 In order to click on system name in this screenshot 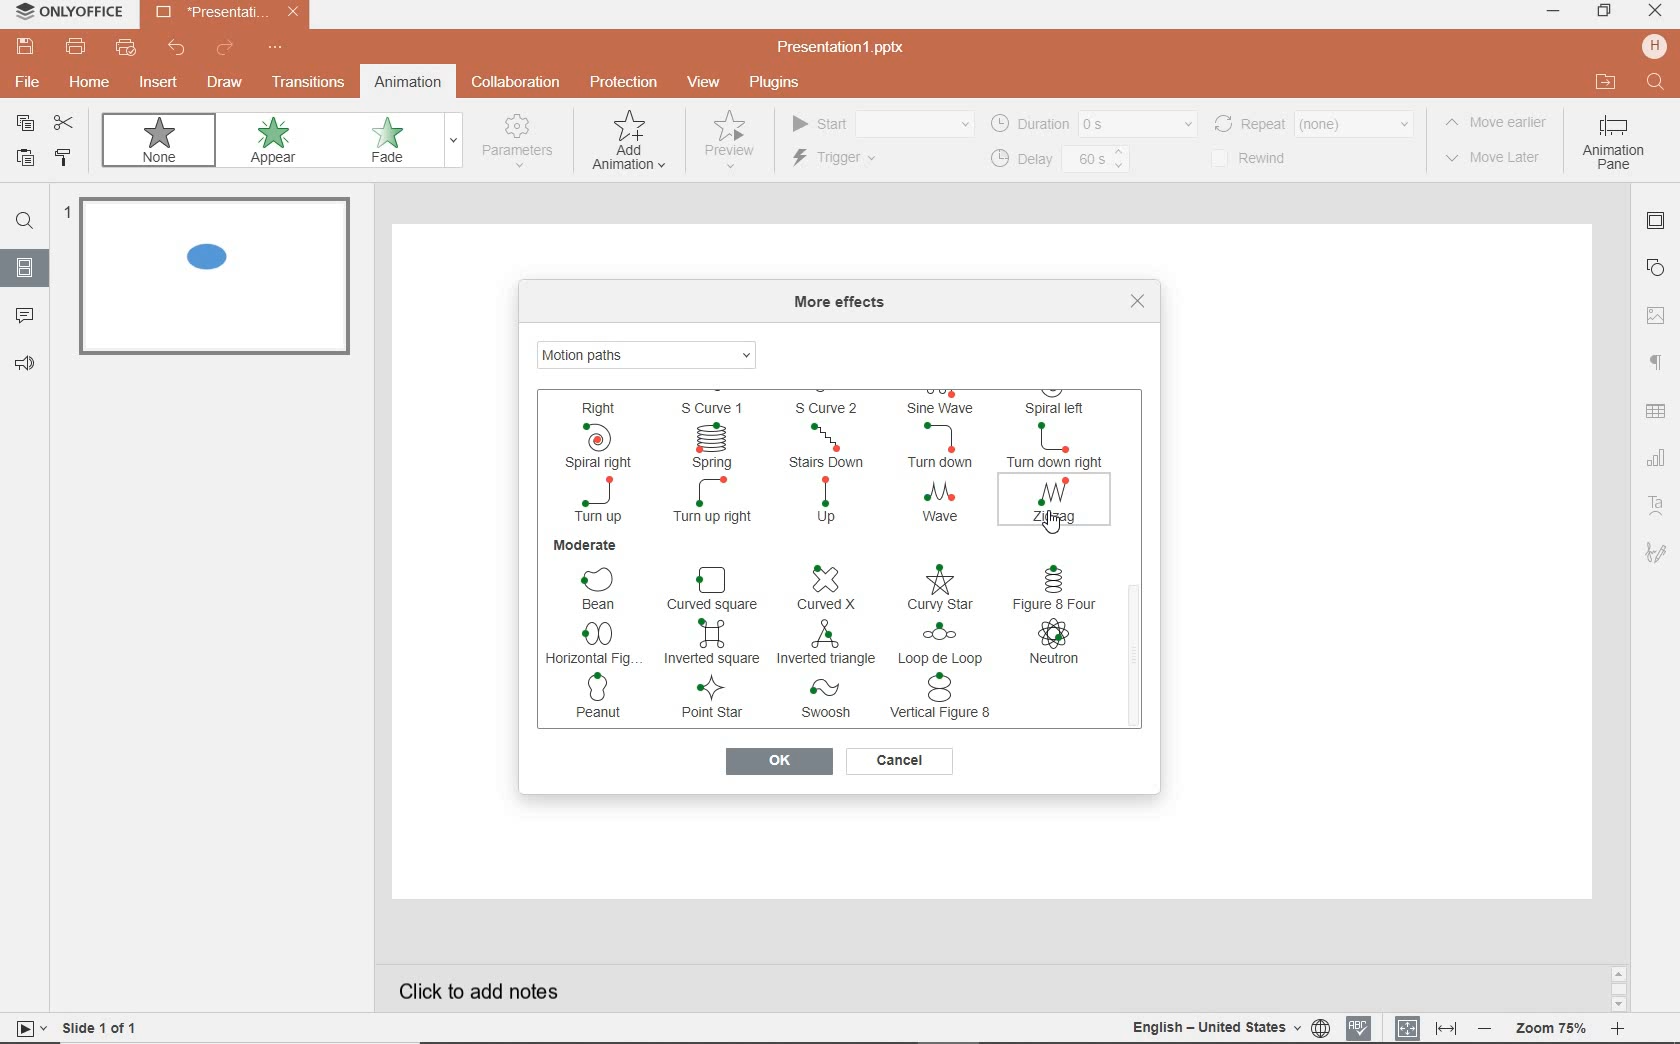, I will do `click(68, 12)`.